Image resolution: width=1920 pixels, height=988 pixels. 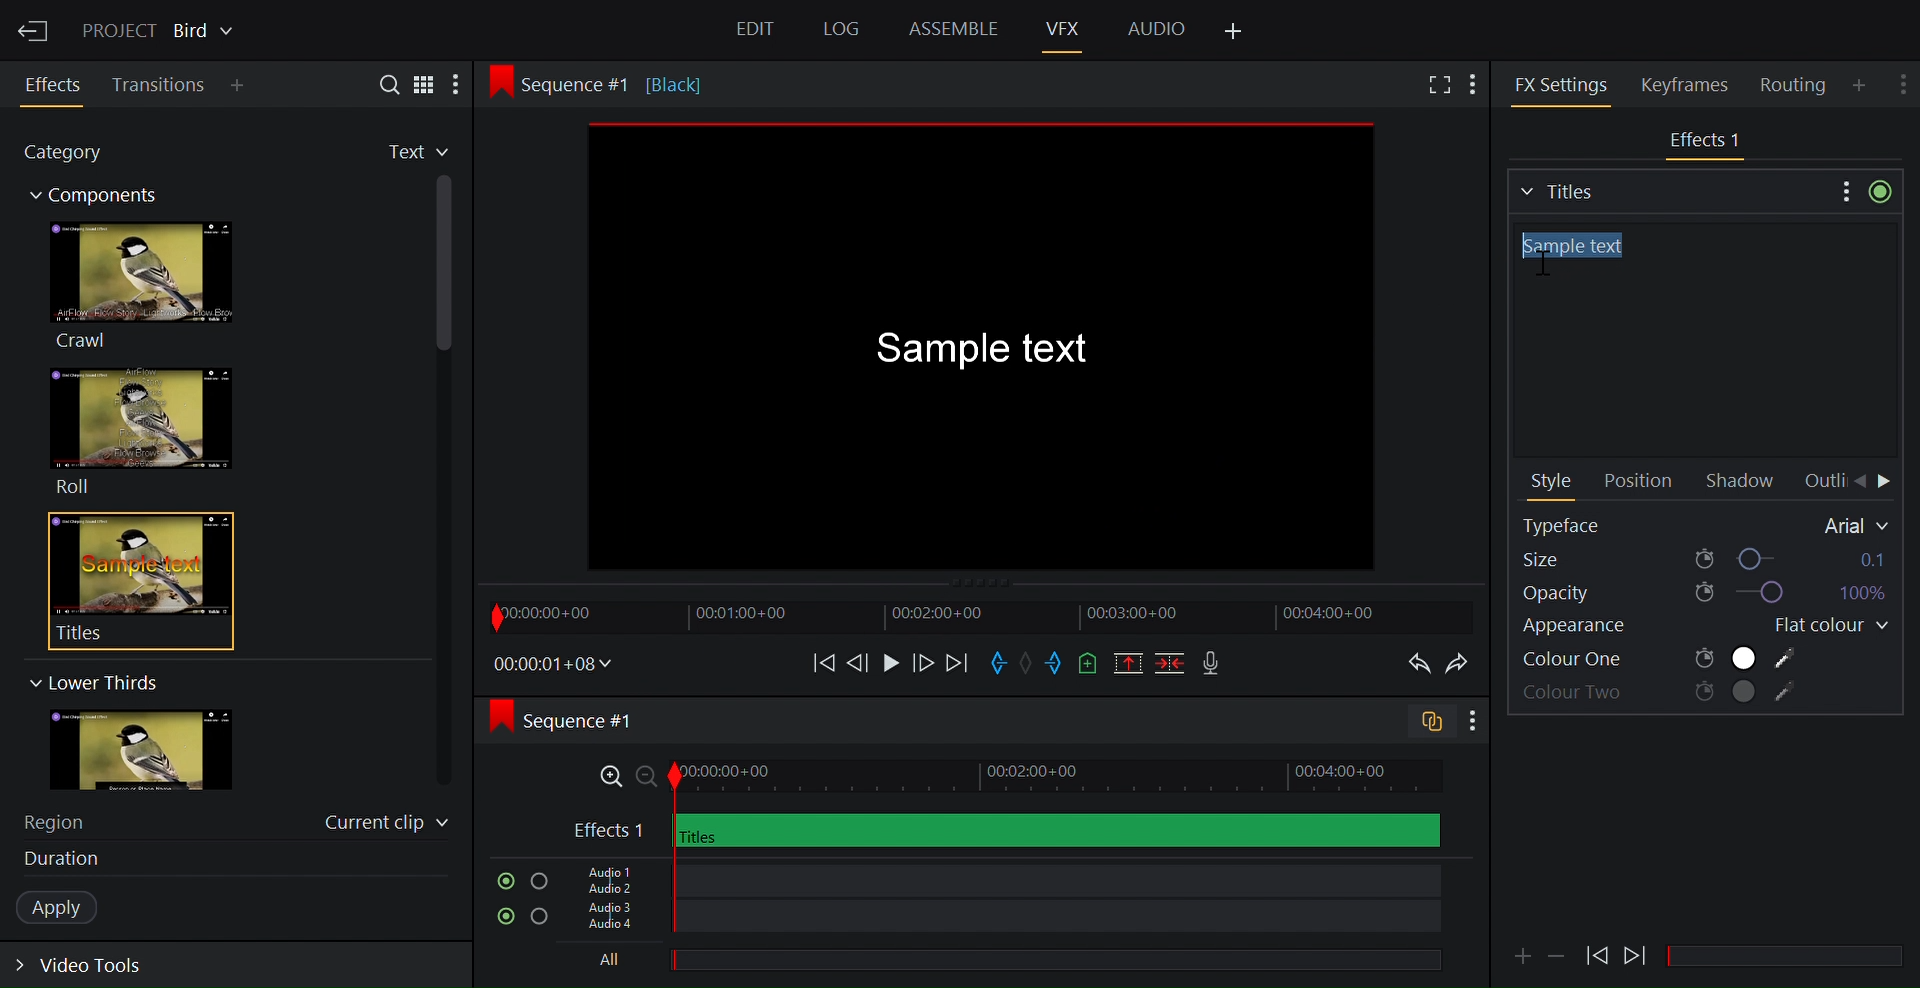 What do you see at coordinates (1554, 261) in the screenshot?
I see `cursor` at bounding box center [1554, 261].